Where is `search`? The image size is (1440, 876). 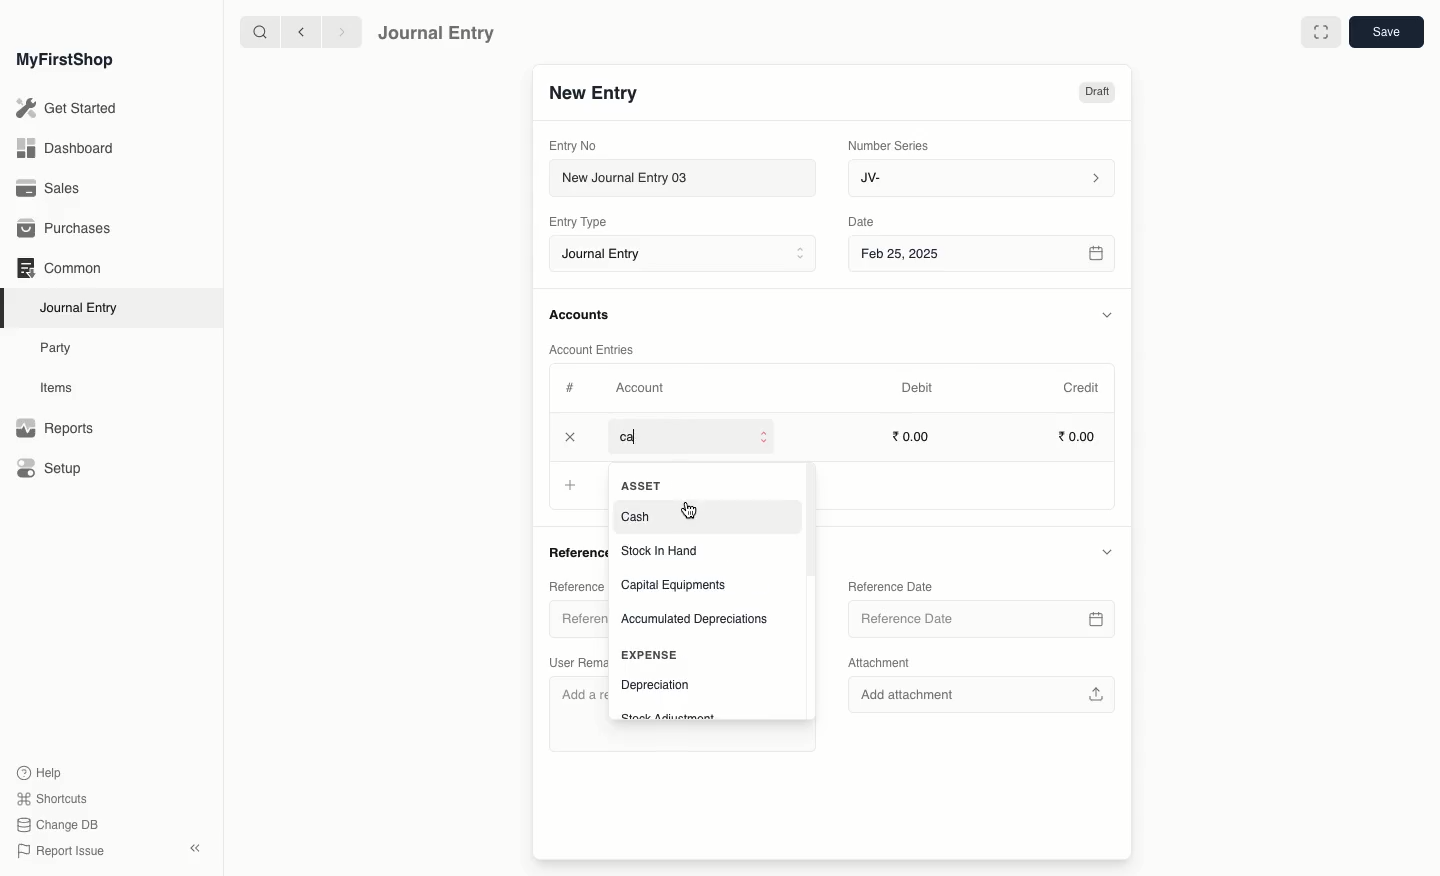 search is located at coordinates (255, 32).